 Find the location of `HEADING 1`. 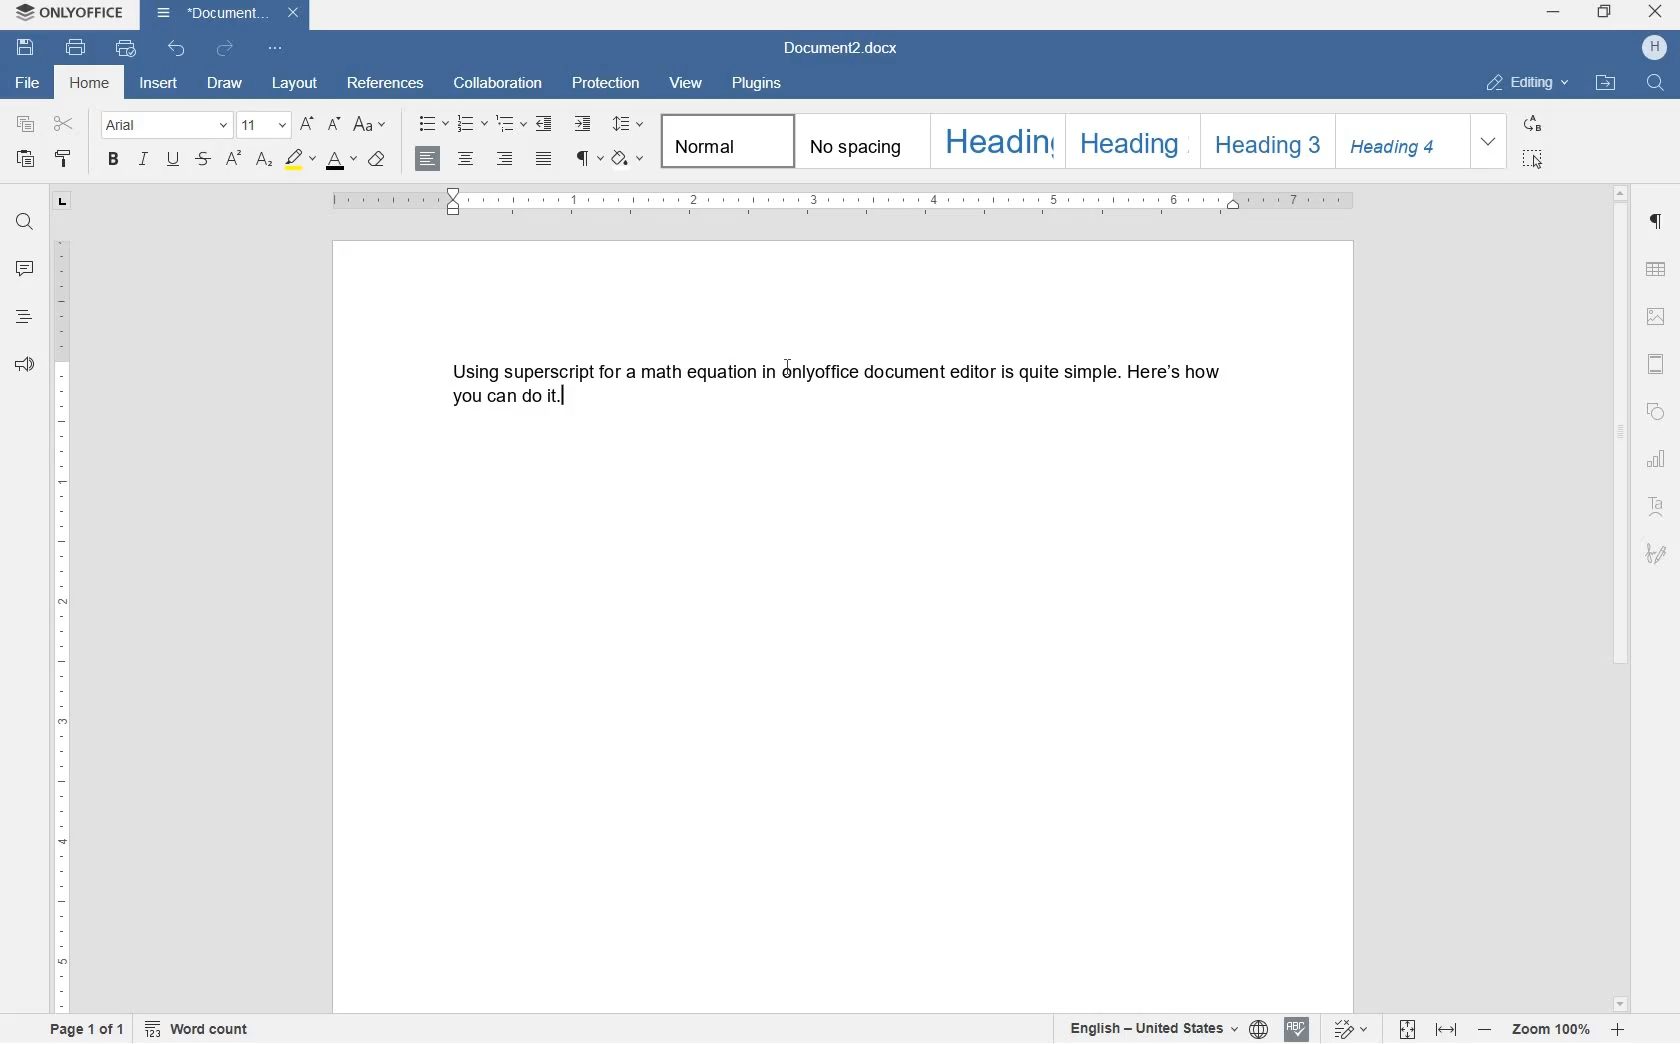

HEADING 1 is located at coordinates (994, 142).